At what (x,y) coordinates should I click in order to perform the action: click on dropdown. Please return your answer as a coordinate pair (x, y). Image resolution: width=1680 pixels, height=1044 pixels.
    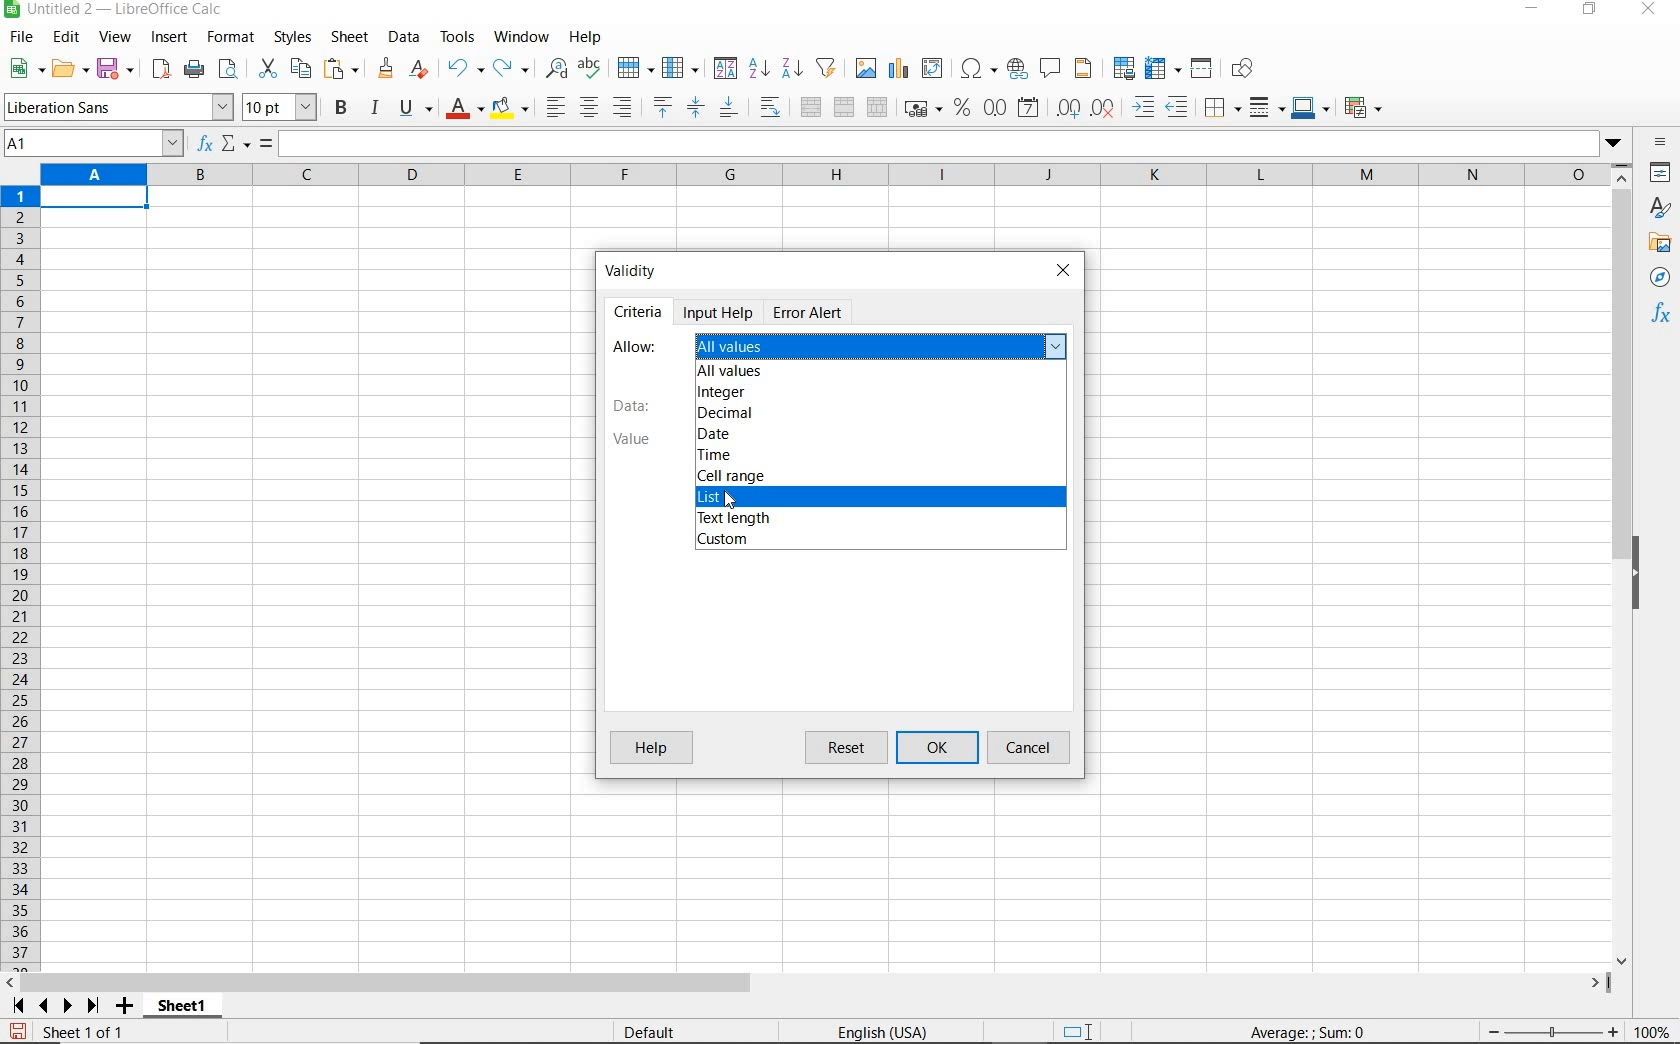
    Looking at the image, I should click on (1615, 145).